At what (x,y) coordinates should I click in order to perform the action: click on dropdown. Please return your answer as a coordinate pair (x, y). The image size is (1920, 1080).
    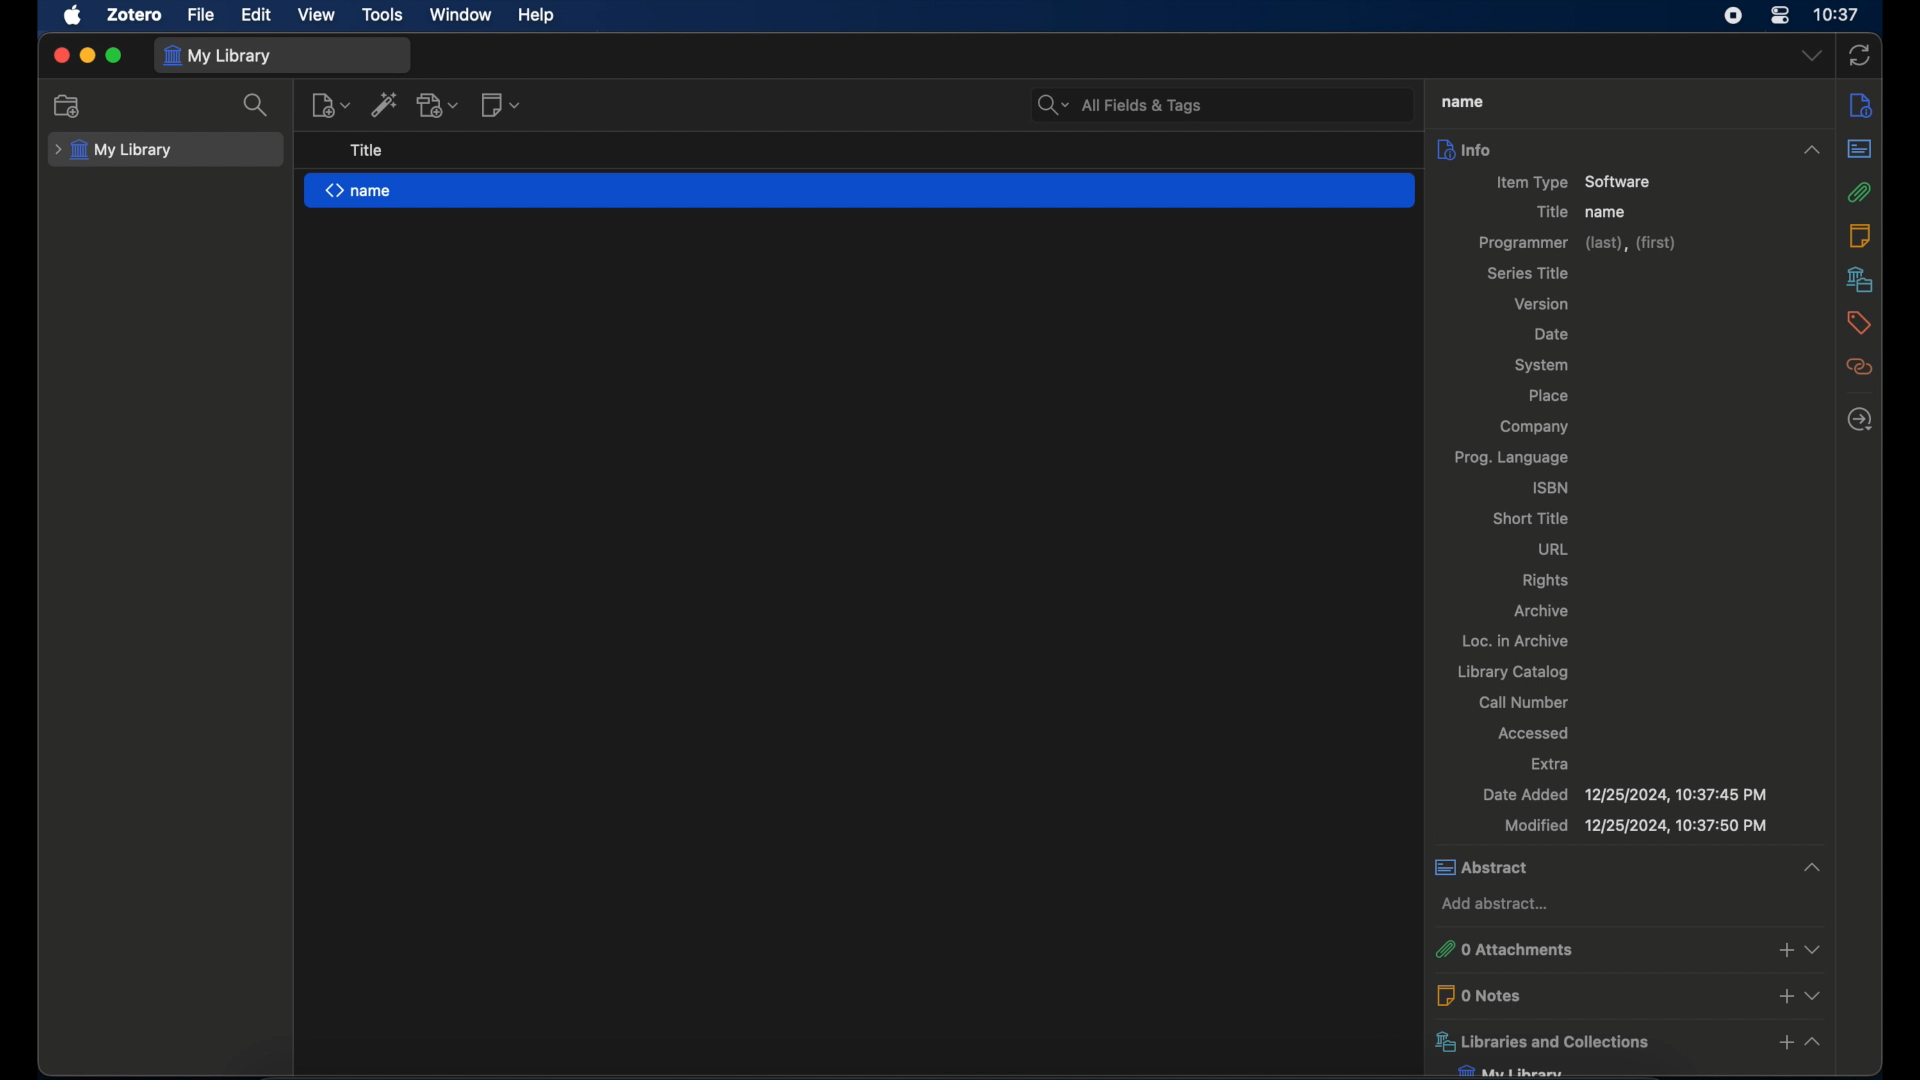
    Looking at the image, I should click on (1815, 950).